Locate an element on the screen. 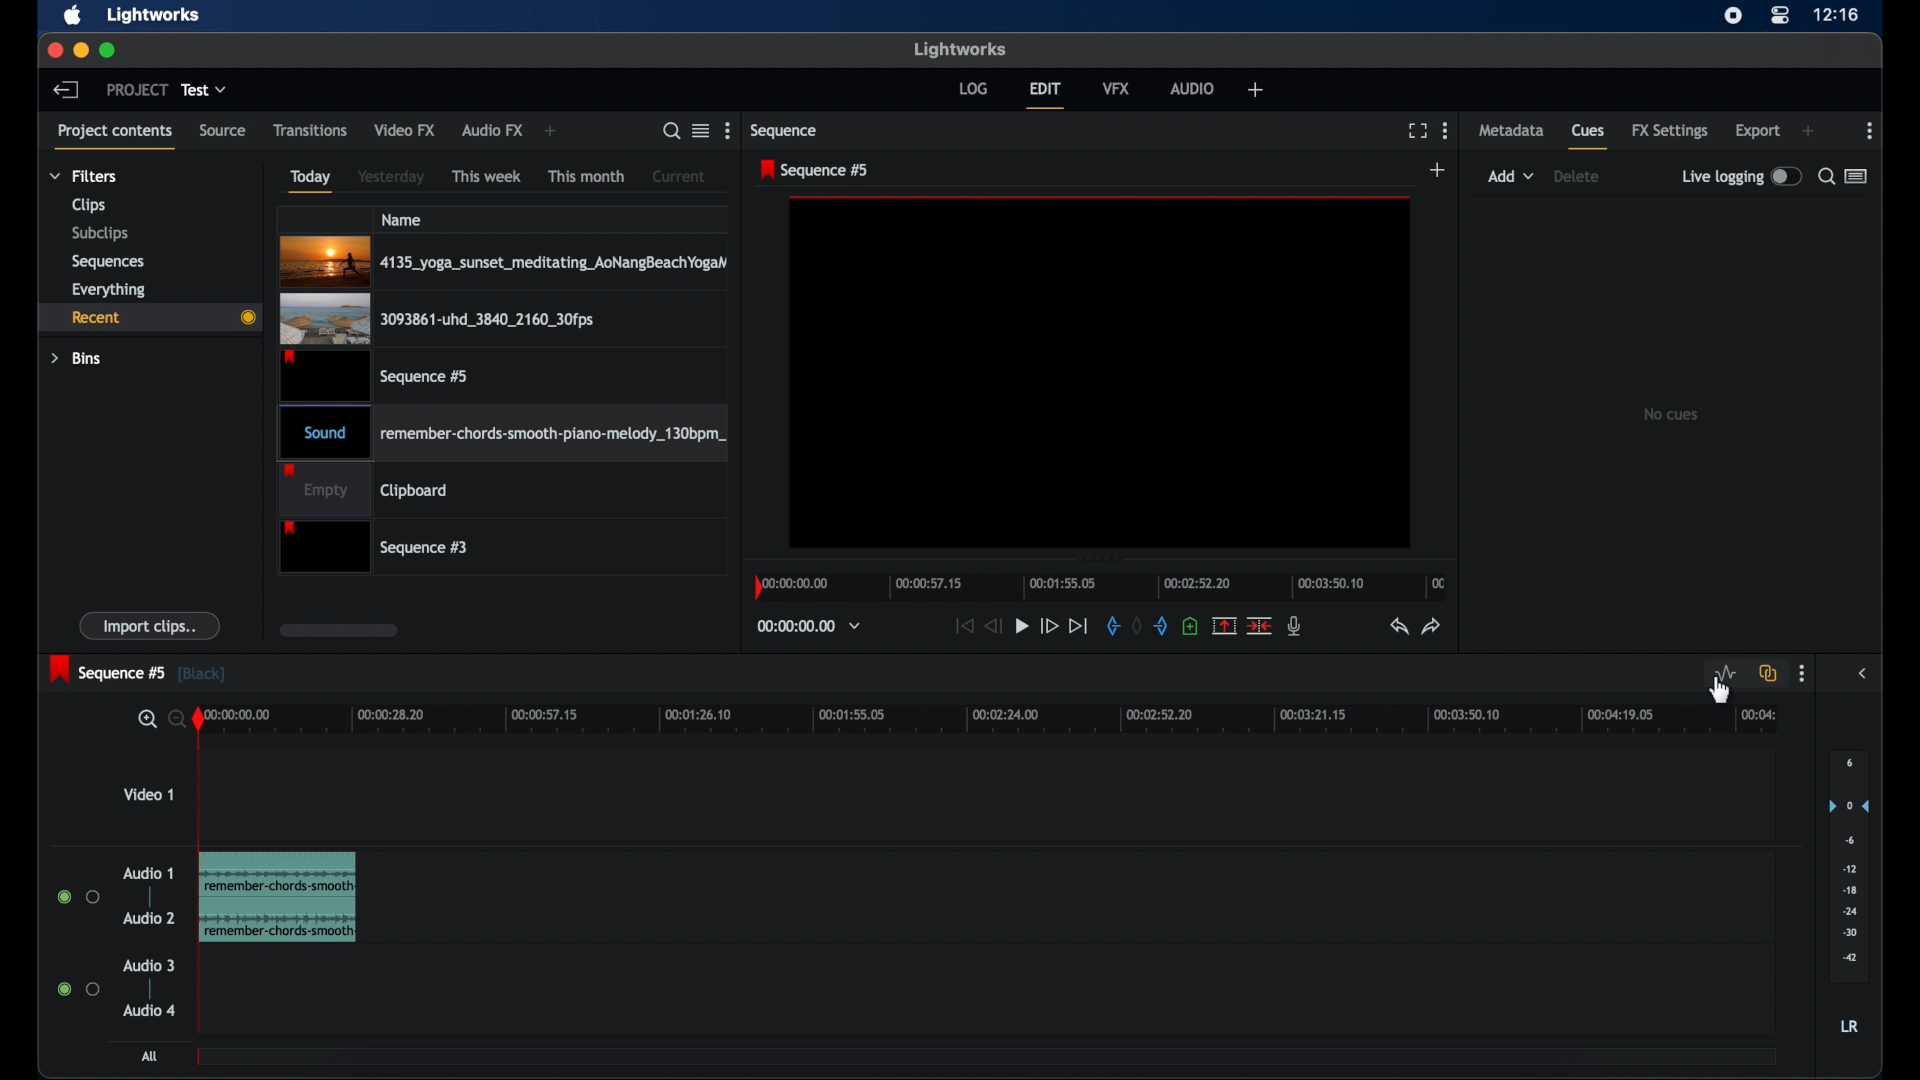 The image size is (1920, 1080). screen recorder icon is located at coordinates (1732, 15).